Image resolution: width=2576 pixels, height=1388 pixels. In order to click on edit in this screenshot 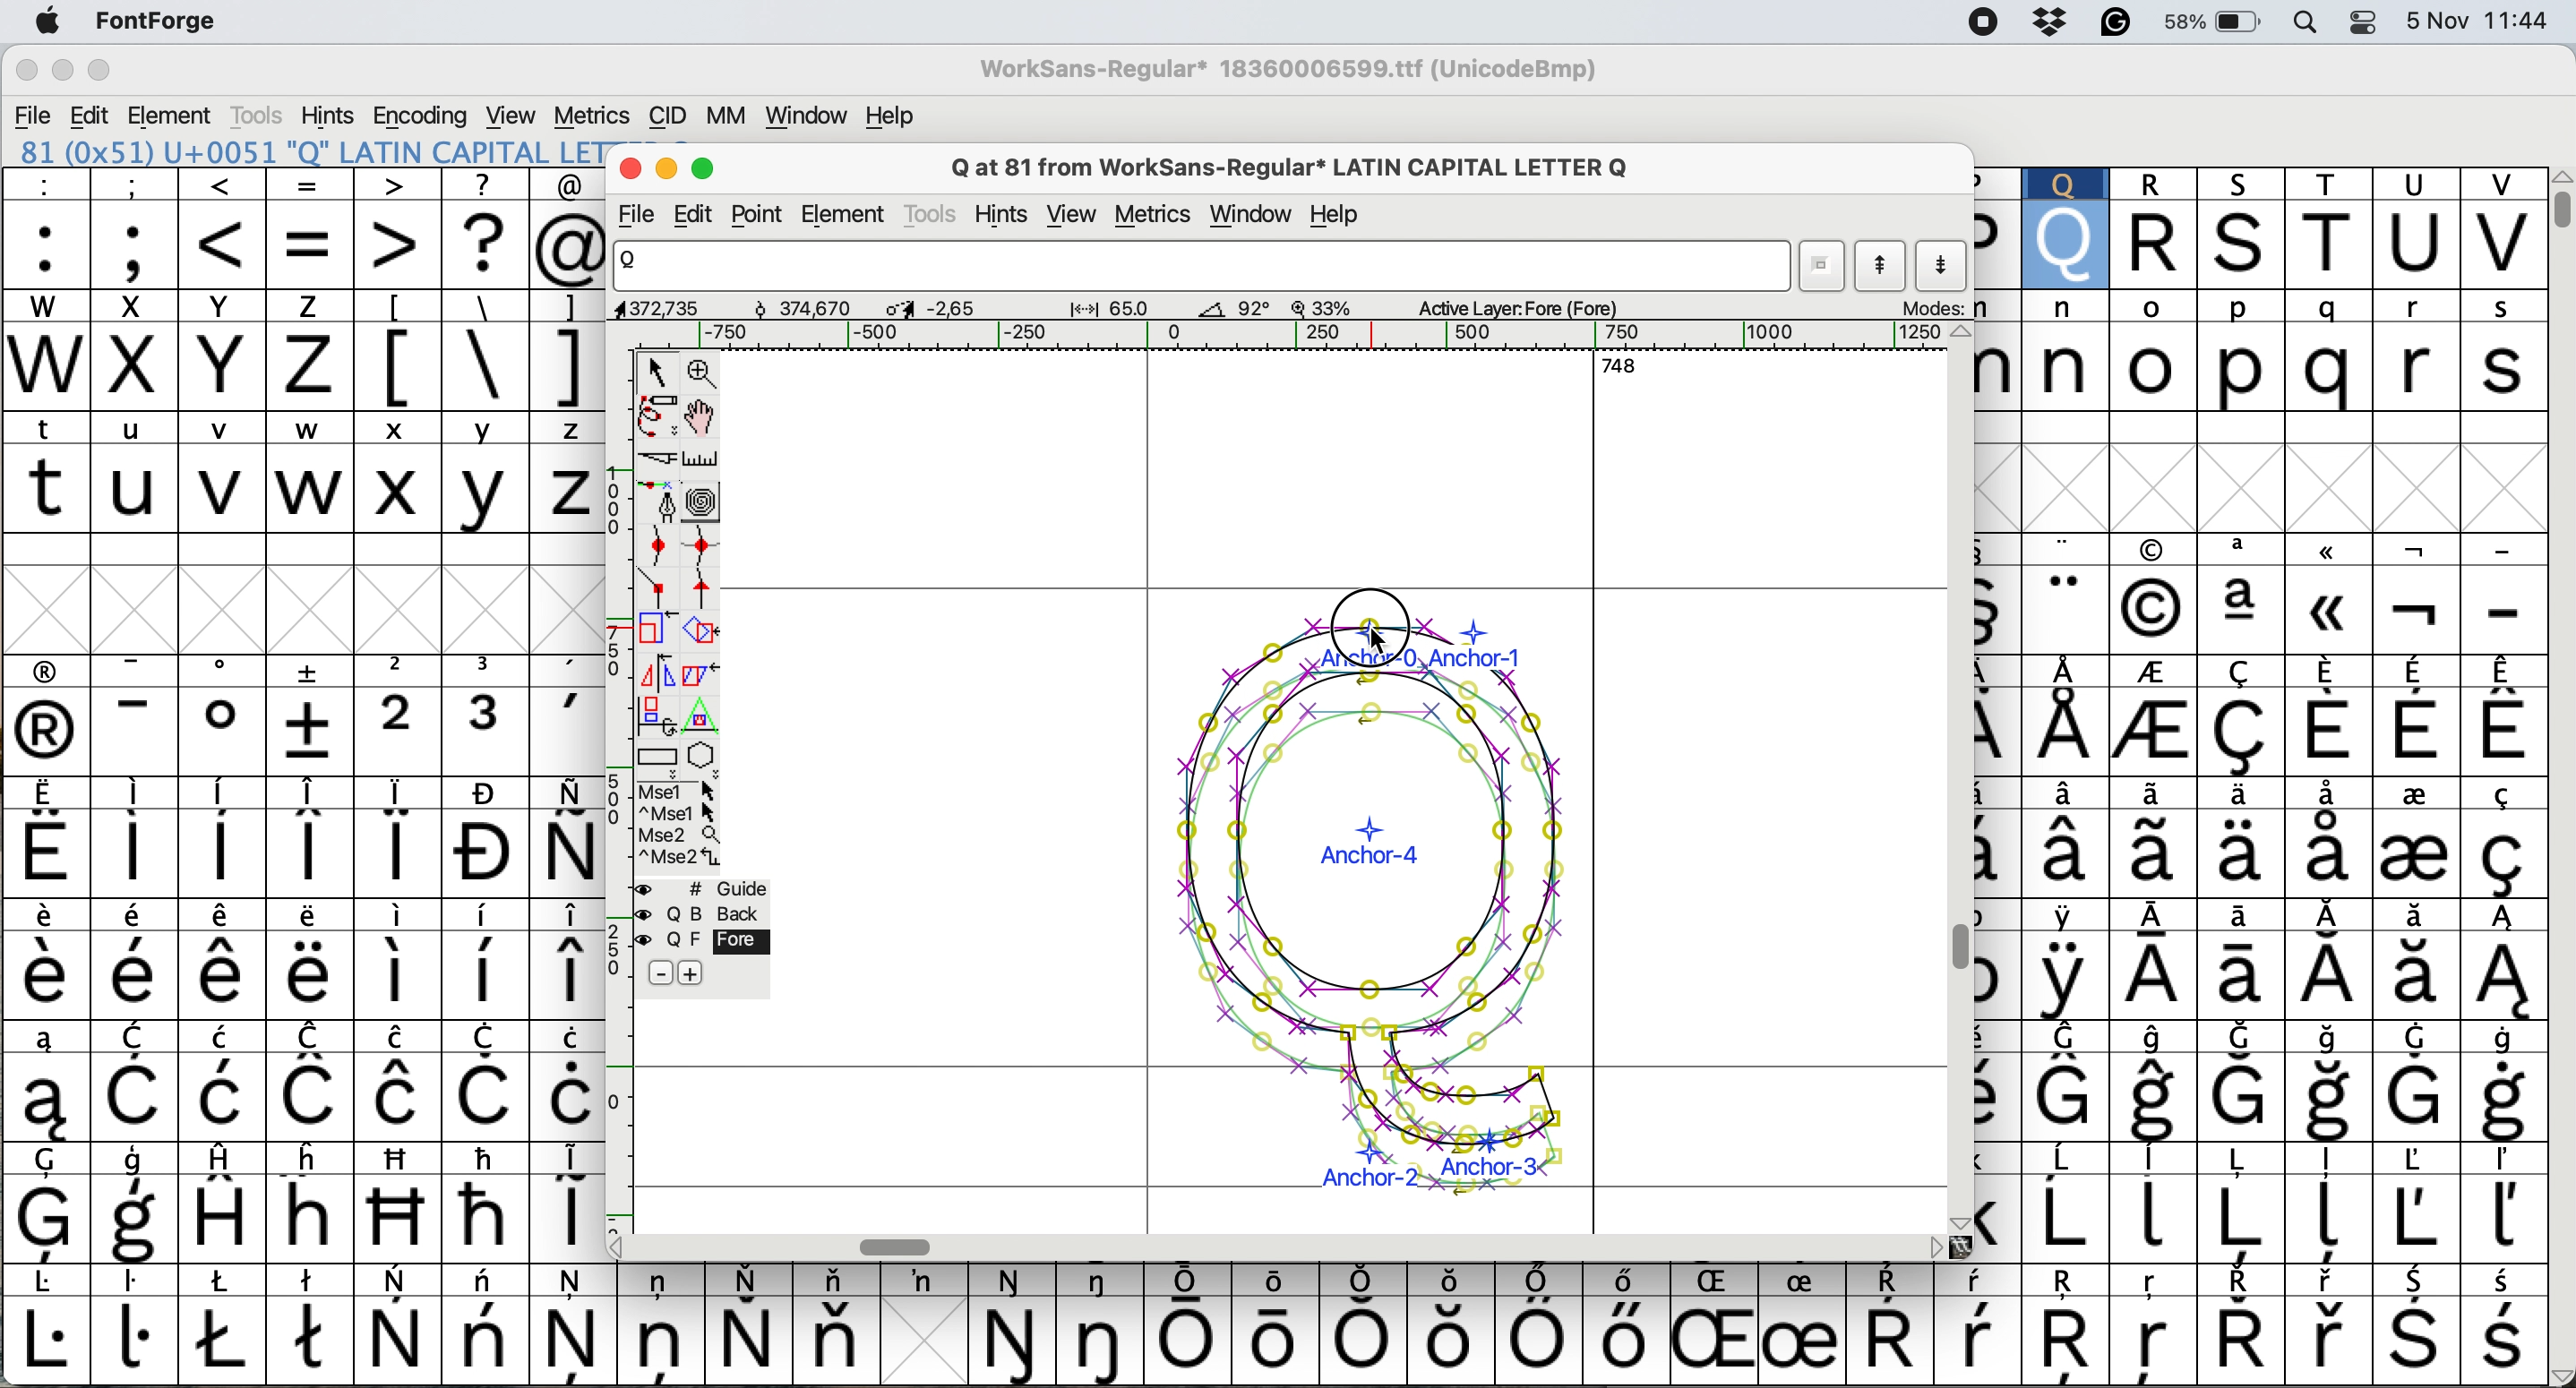, I will do `click(87, 115)`.